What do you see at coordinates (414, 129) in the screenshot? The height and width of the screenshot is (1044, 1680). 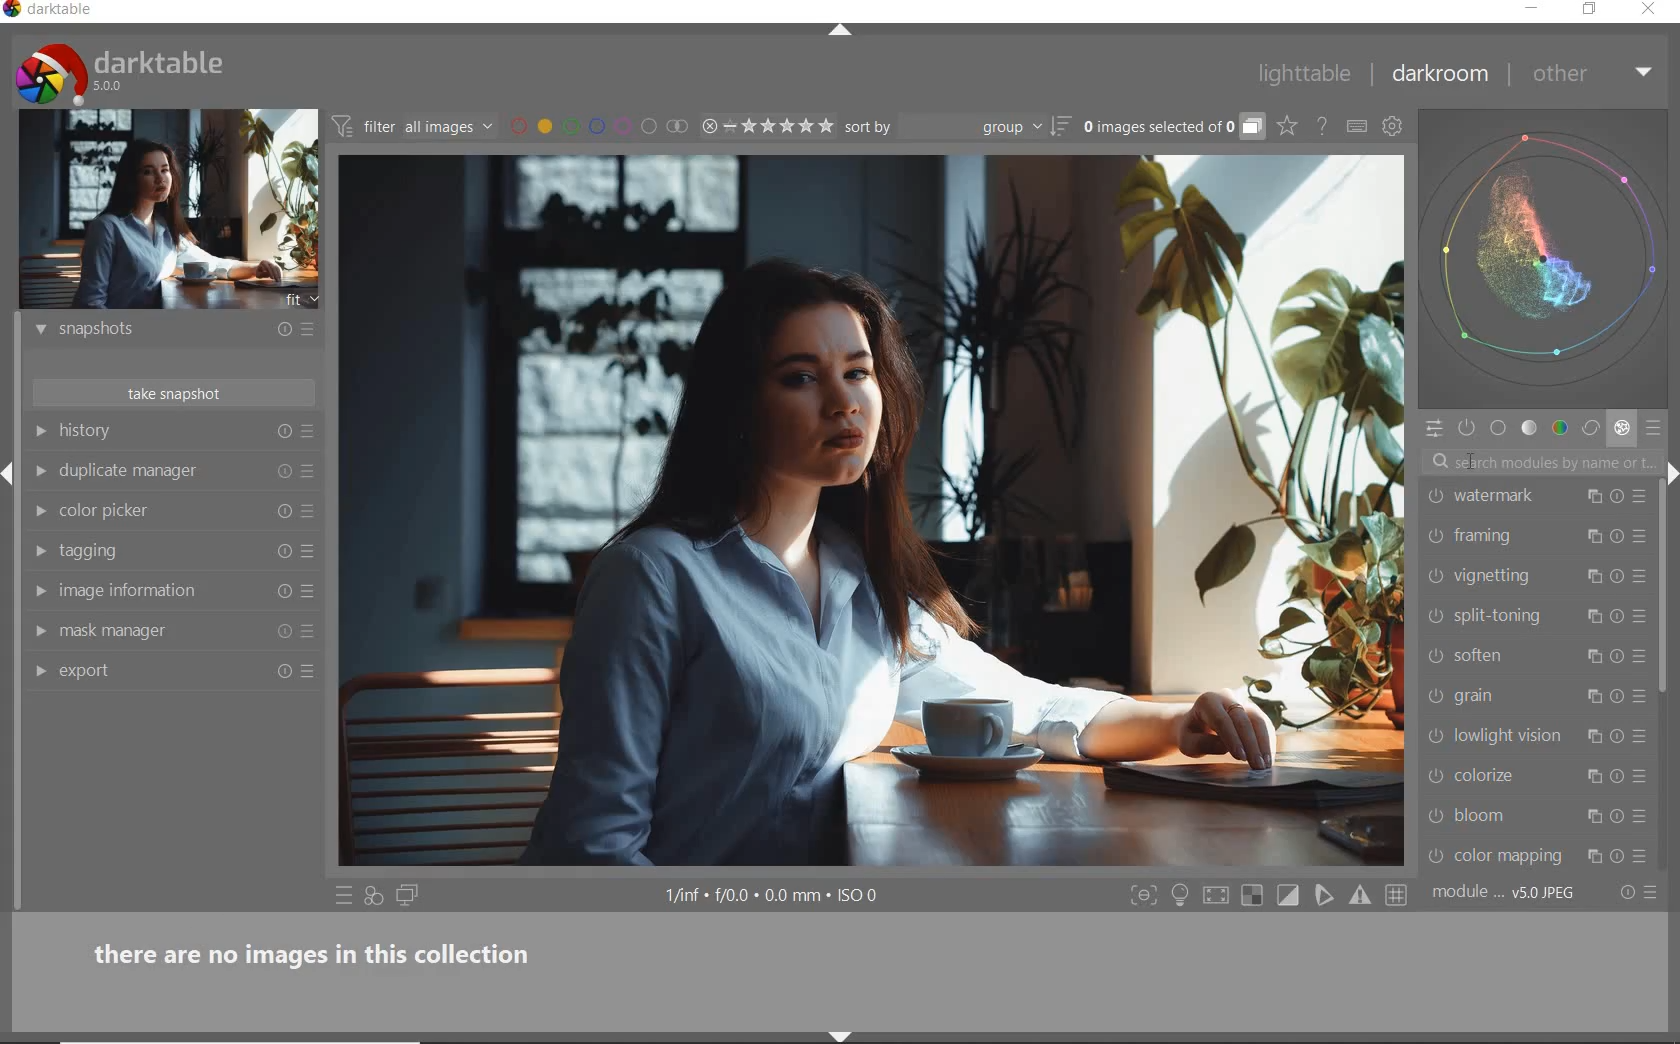 I see `filter images based on their module order` at bounding box center [414, 129].